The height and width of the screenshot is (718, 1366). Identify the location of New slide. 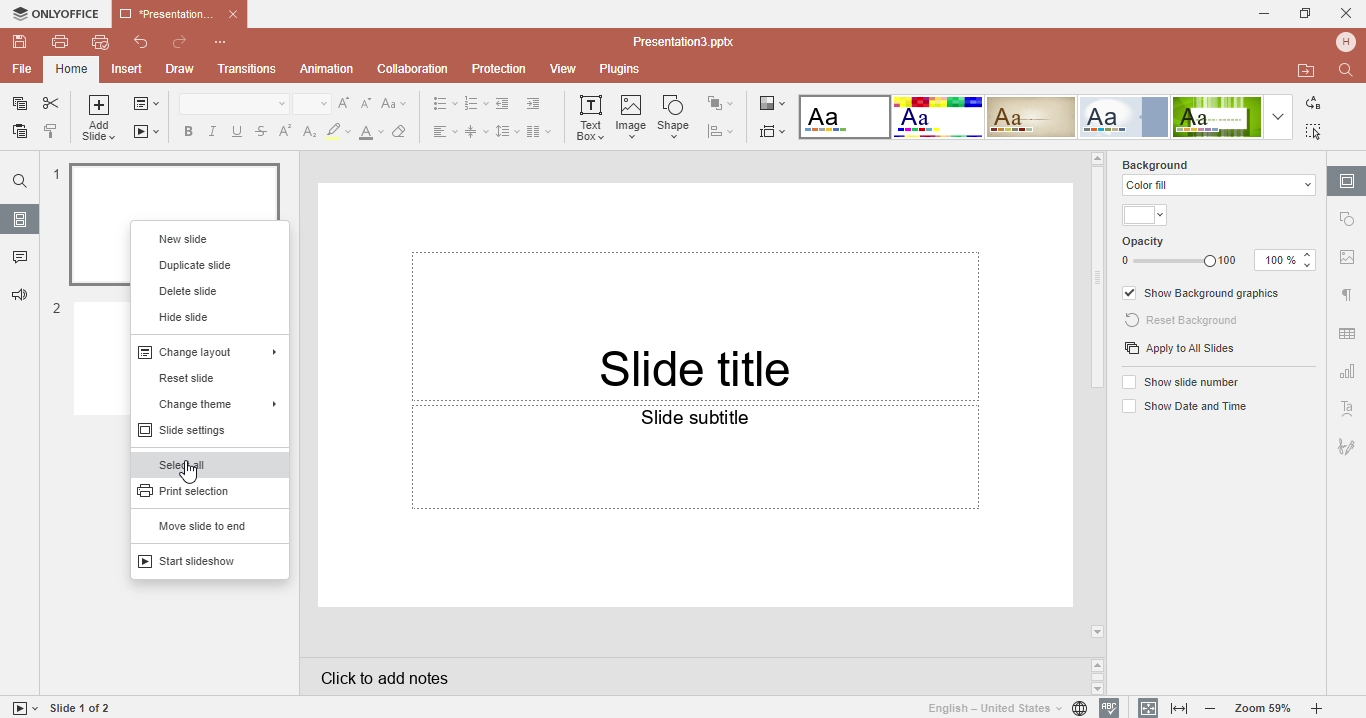
(206, 235).